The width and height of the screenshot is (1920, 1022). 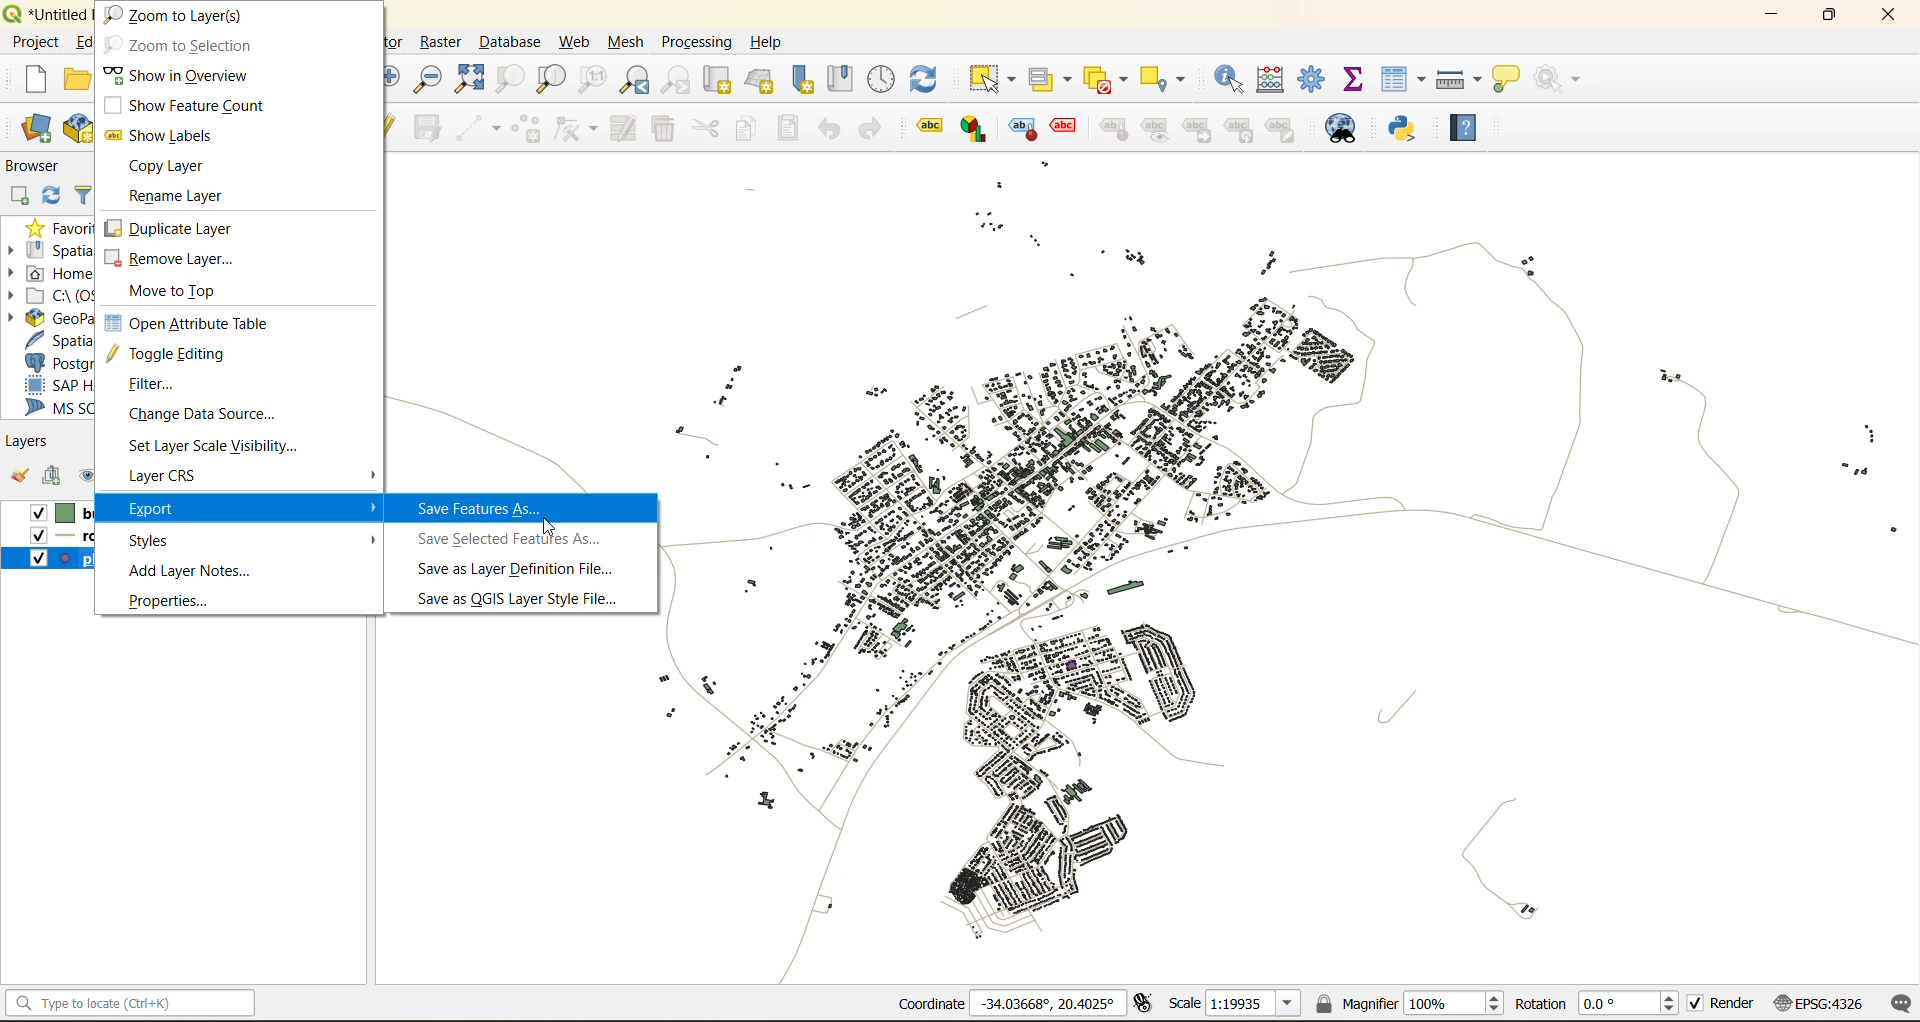 I want to click on move a label and diagram, so click(x=1198, y=129).